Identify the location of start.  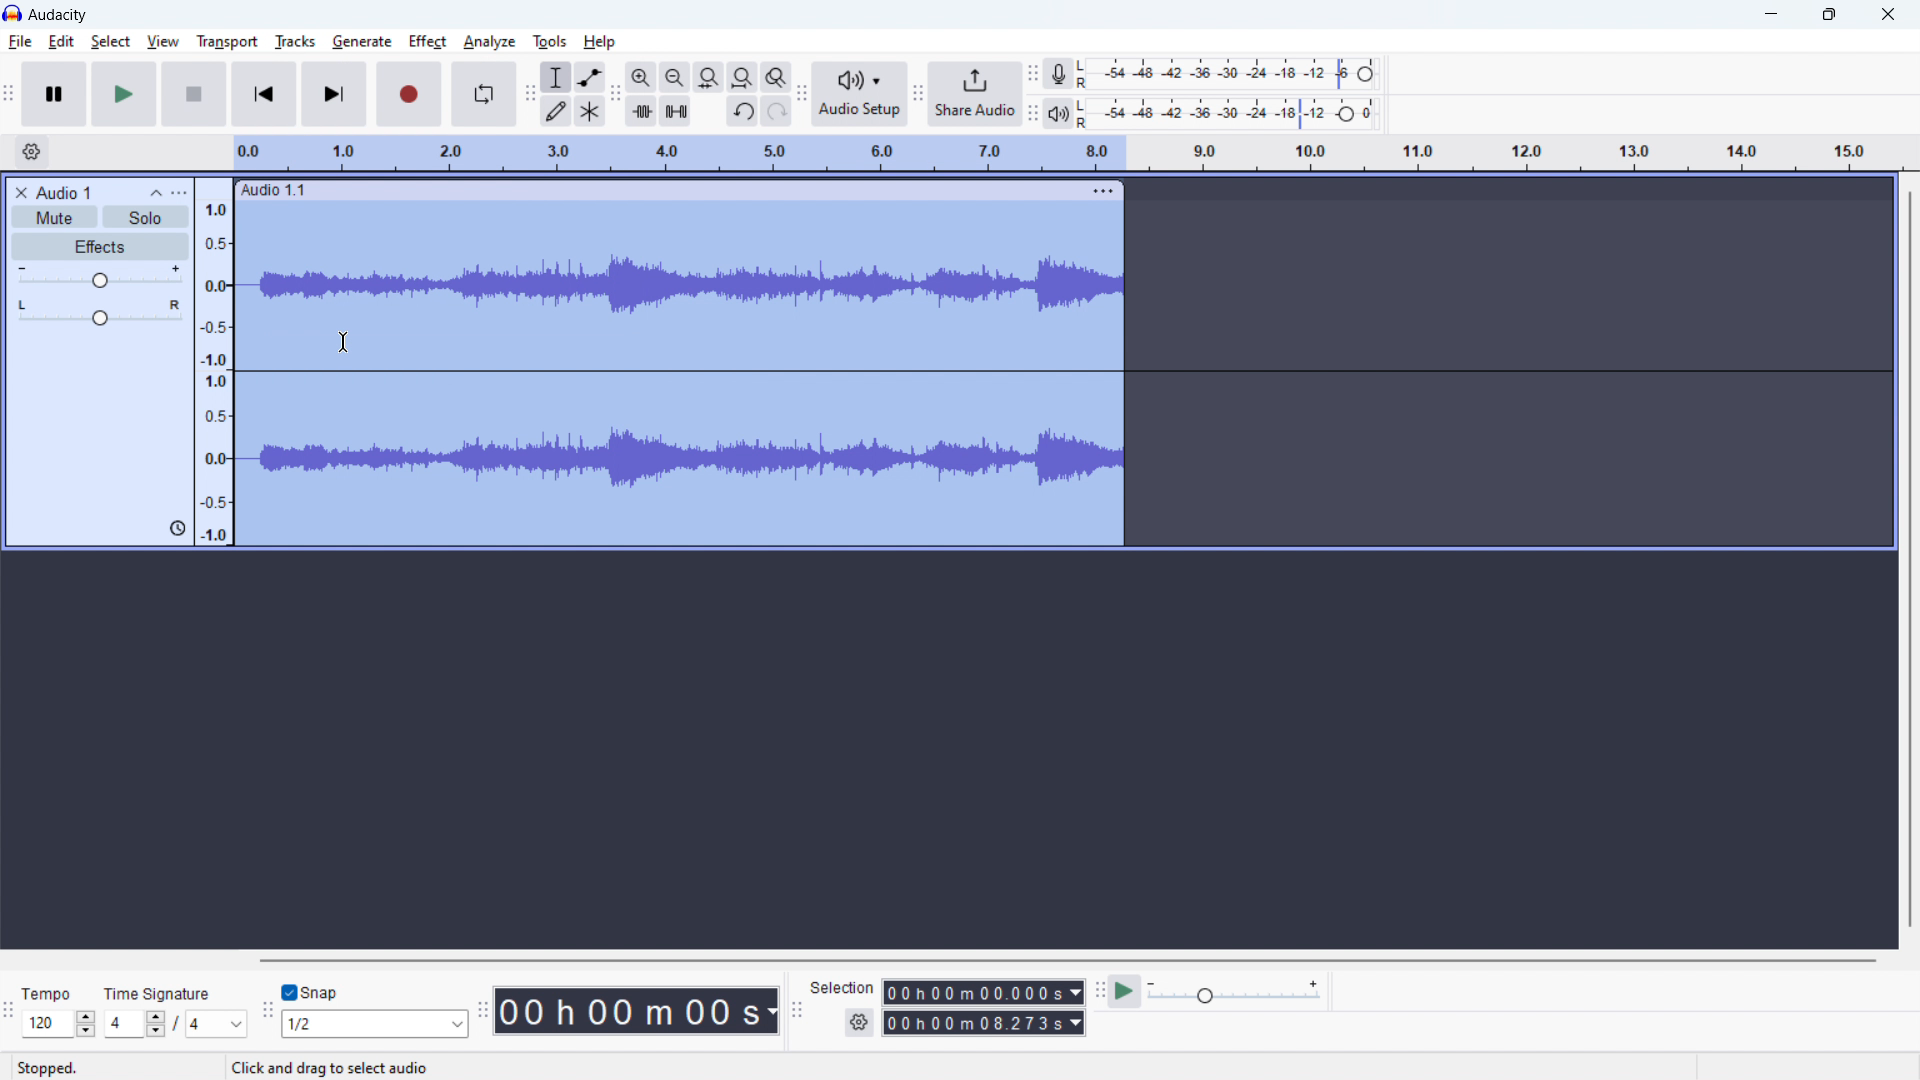
(124, 93).